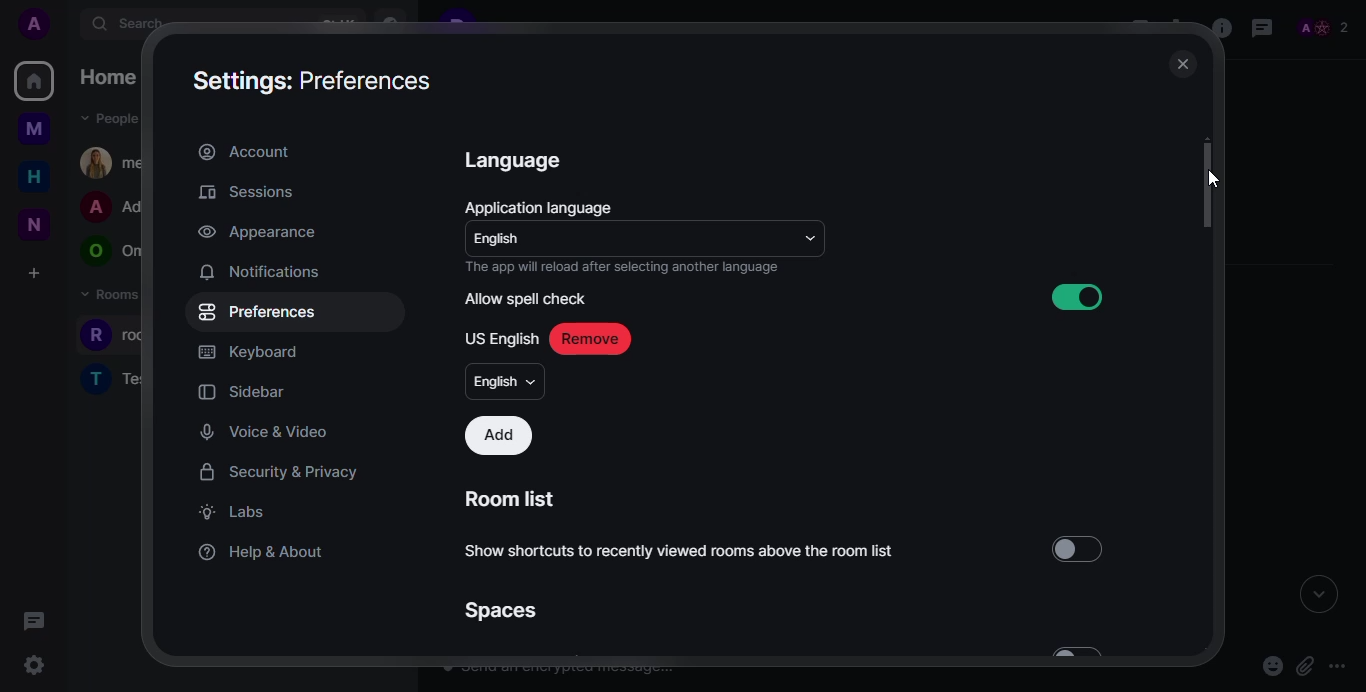  I want to click on sidebar, so click(246, 391).